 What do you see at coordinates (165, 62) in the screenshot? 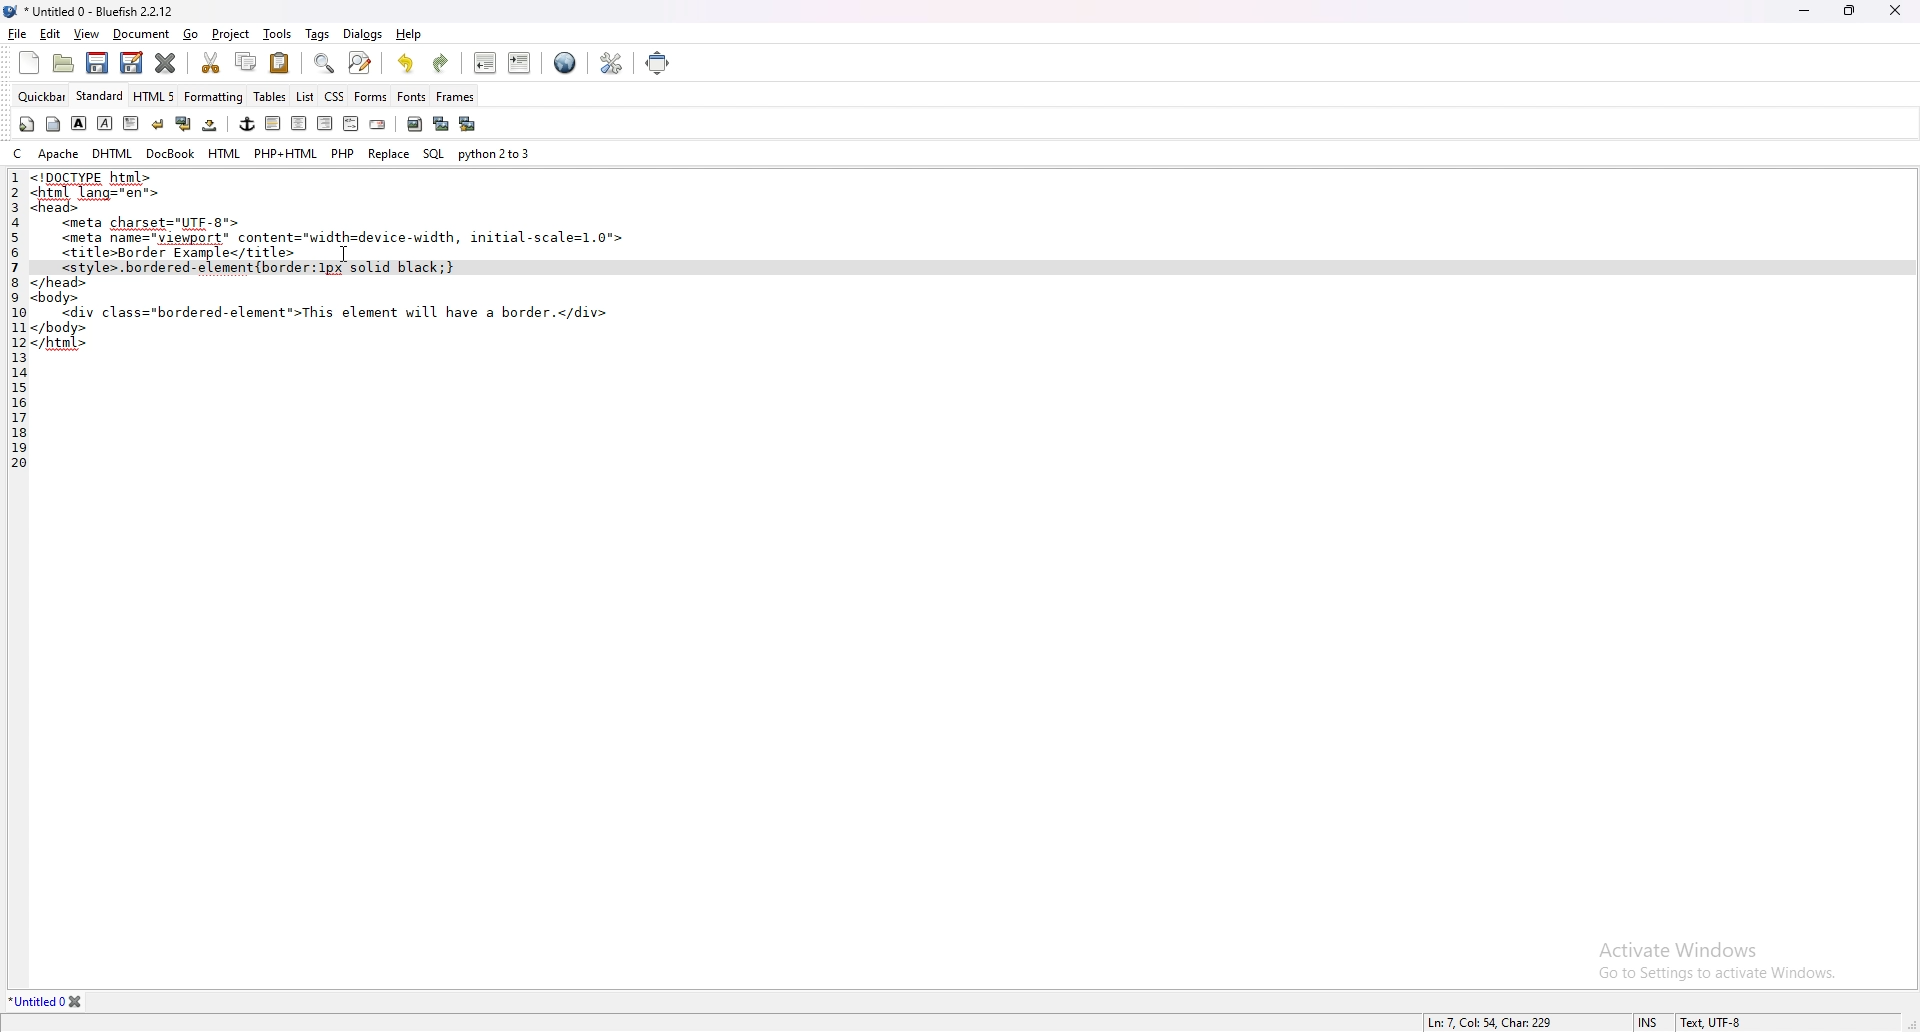
I see `close current file` at bounding box center [165, 62].